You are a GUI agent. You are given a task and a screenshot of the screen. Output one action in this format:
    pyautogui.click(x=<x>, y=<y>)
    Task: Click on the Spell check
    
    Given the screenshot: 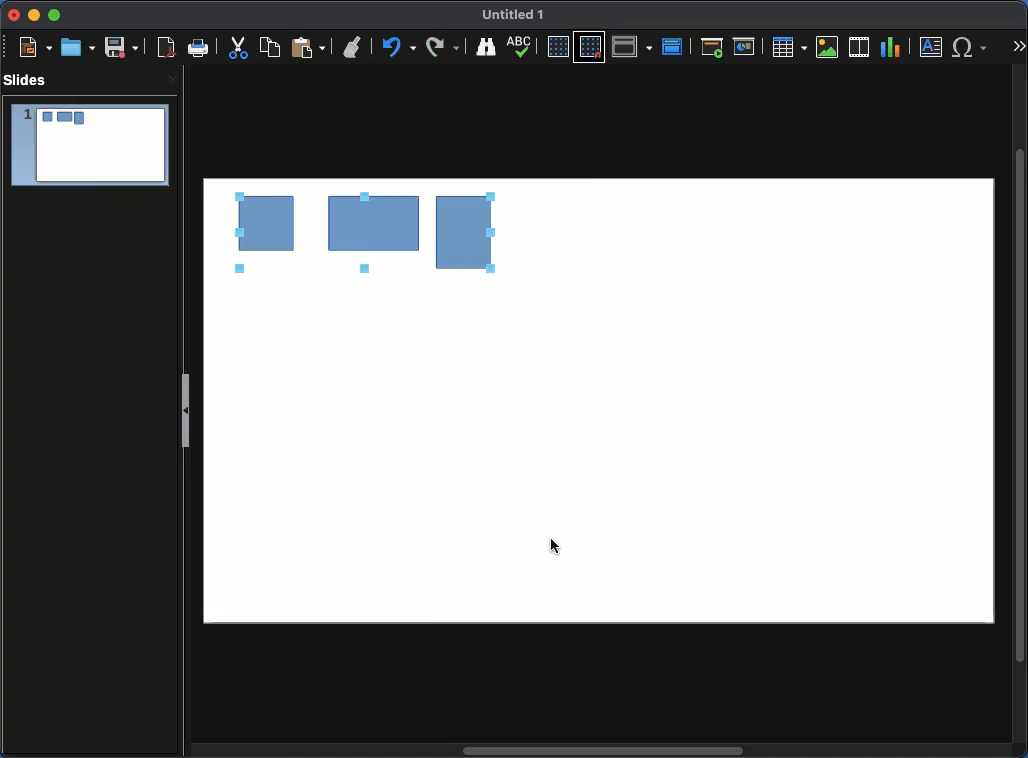 What is the action you would take?
    pyautogui.click(x=522, y=46)
    